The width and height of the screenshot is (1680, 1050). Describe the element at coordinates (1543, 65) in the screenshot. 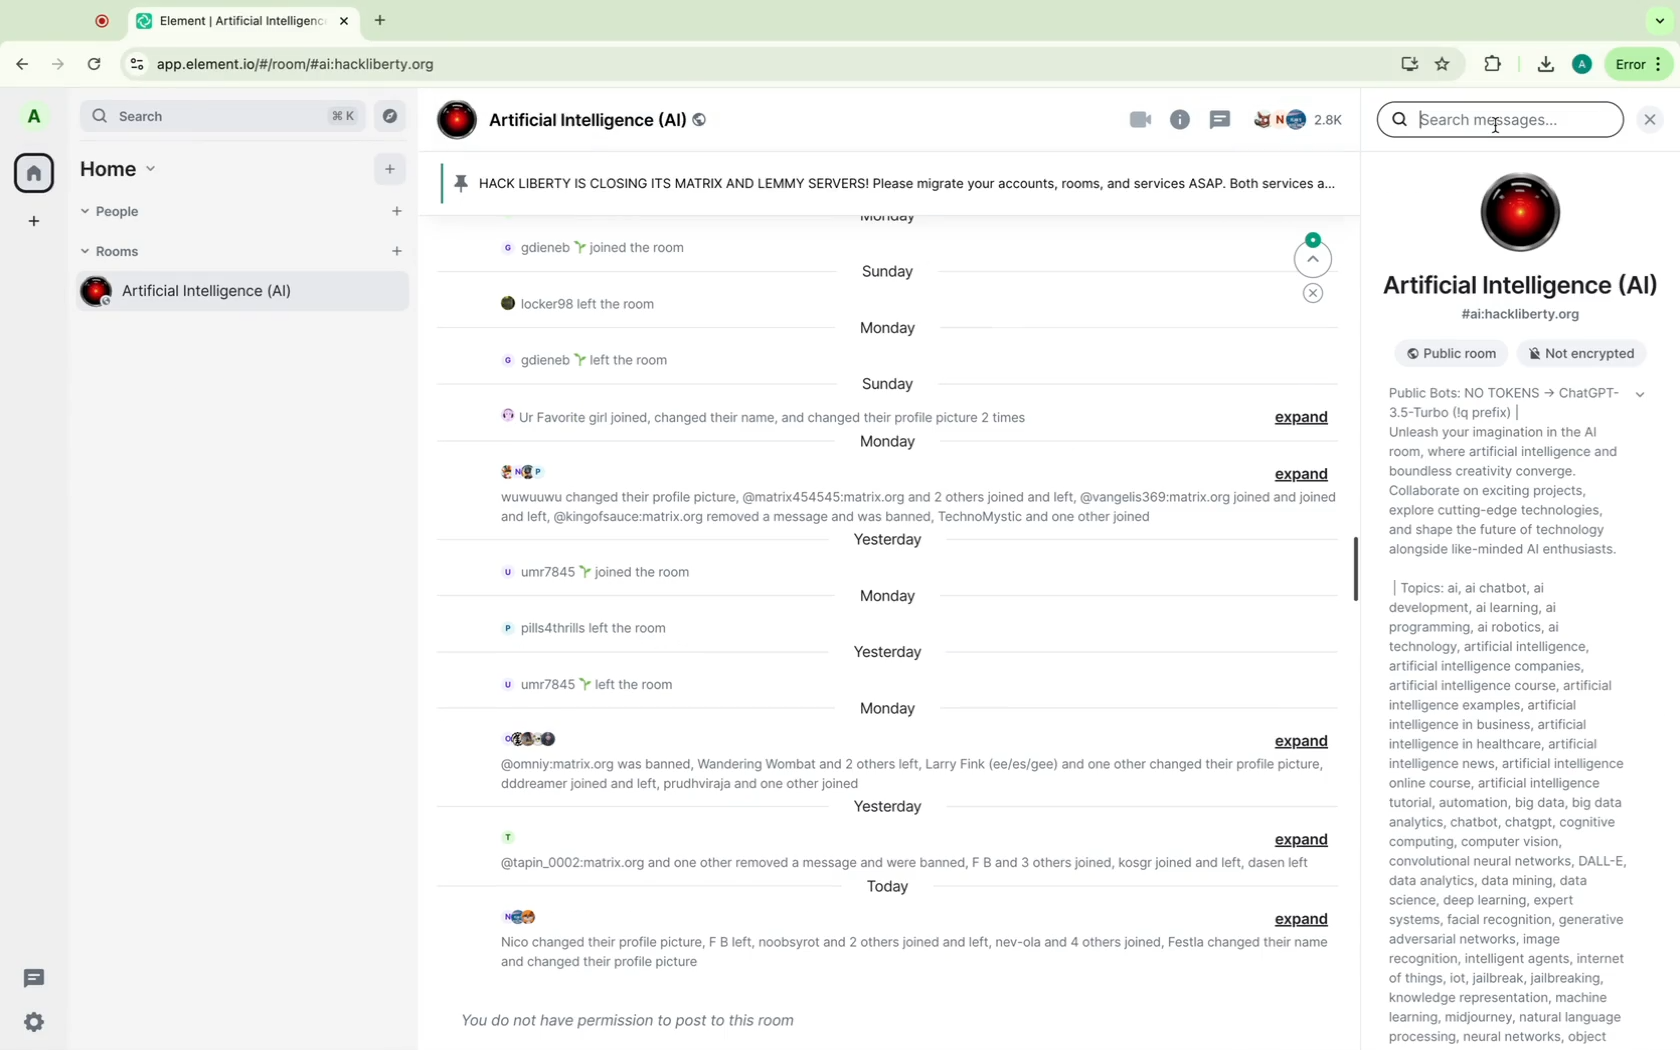

I see `download` at that location.